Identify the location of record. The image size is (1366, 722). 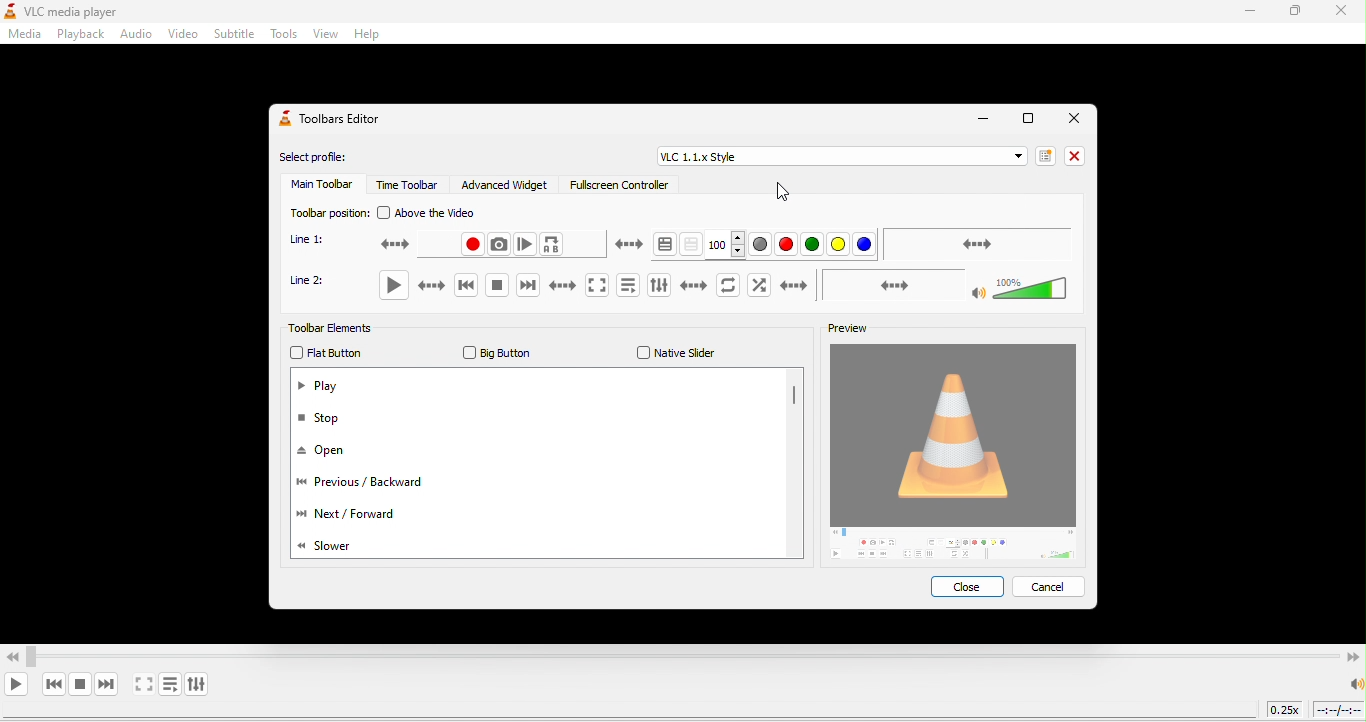
(707, 286).